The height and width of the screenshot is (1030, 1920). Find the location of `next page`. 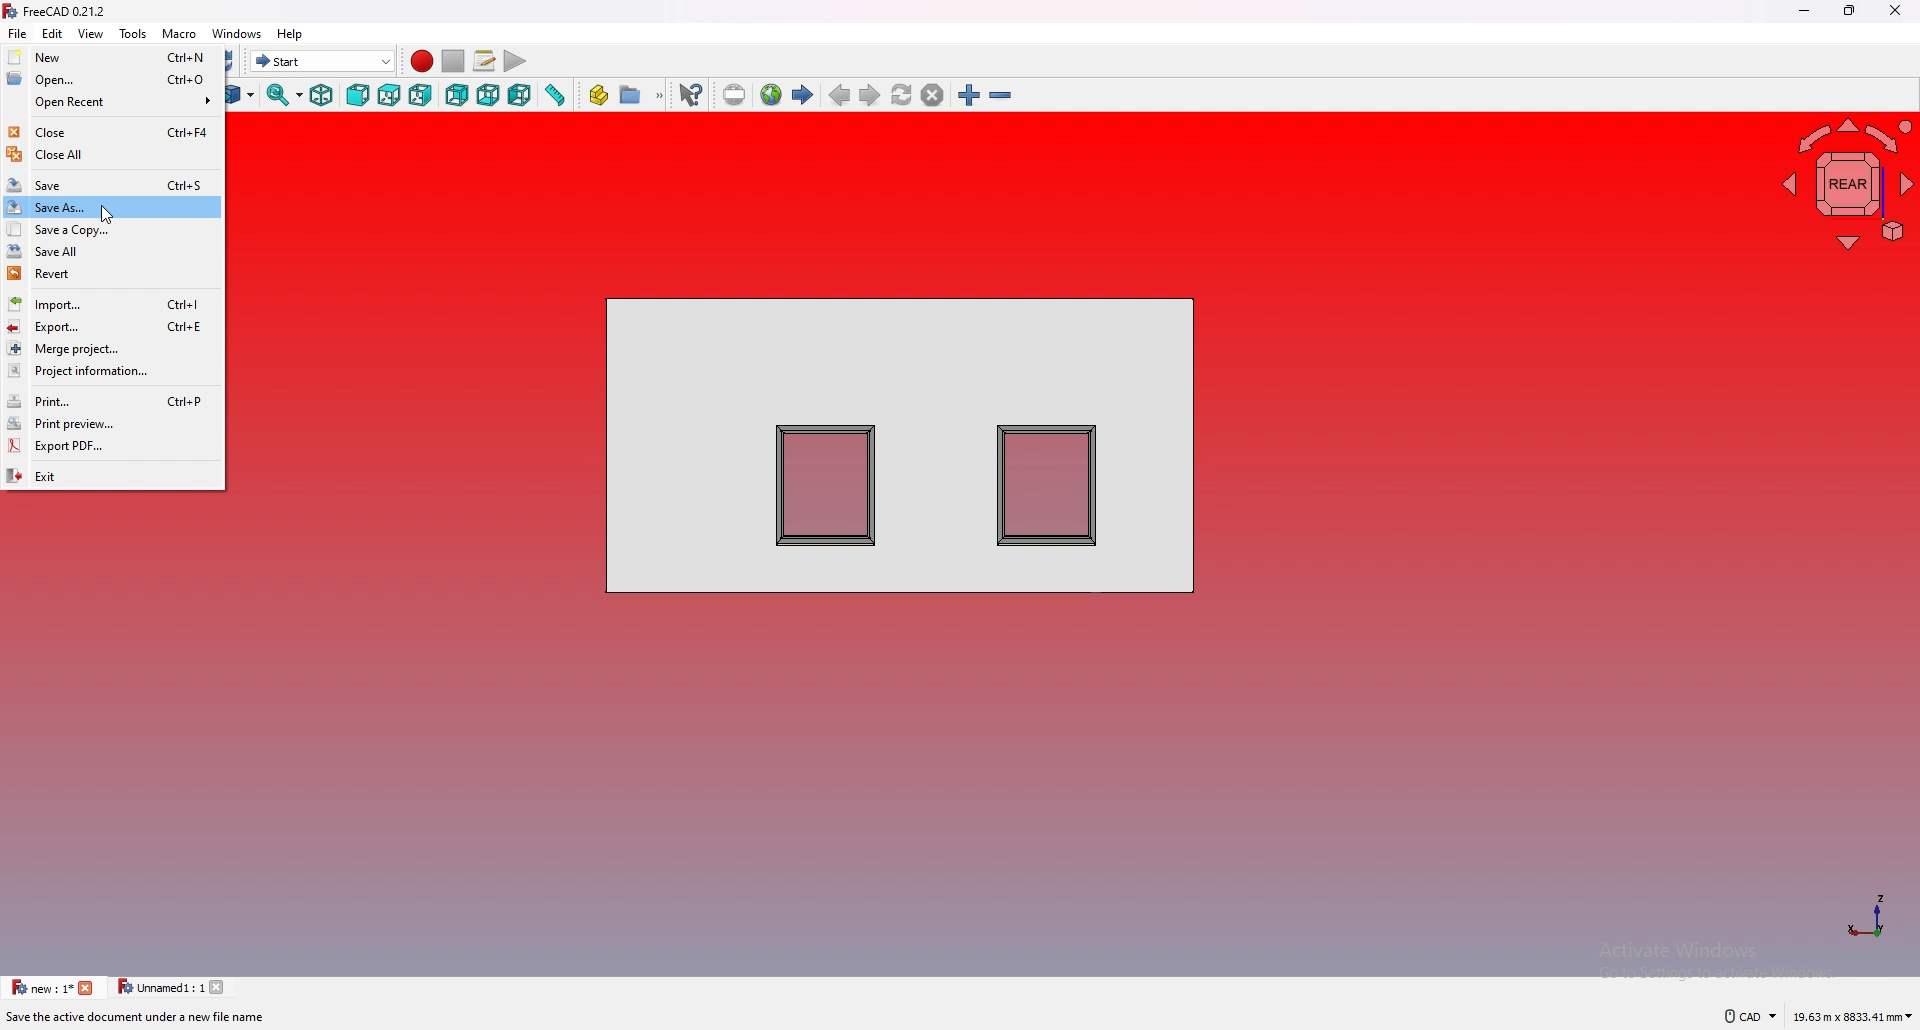

next page is located at coordinates (870, 95).